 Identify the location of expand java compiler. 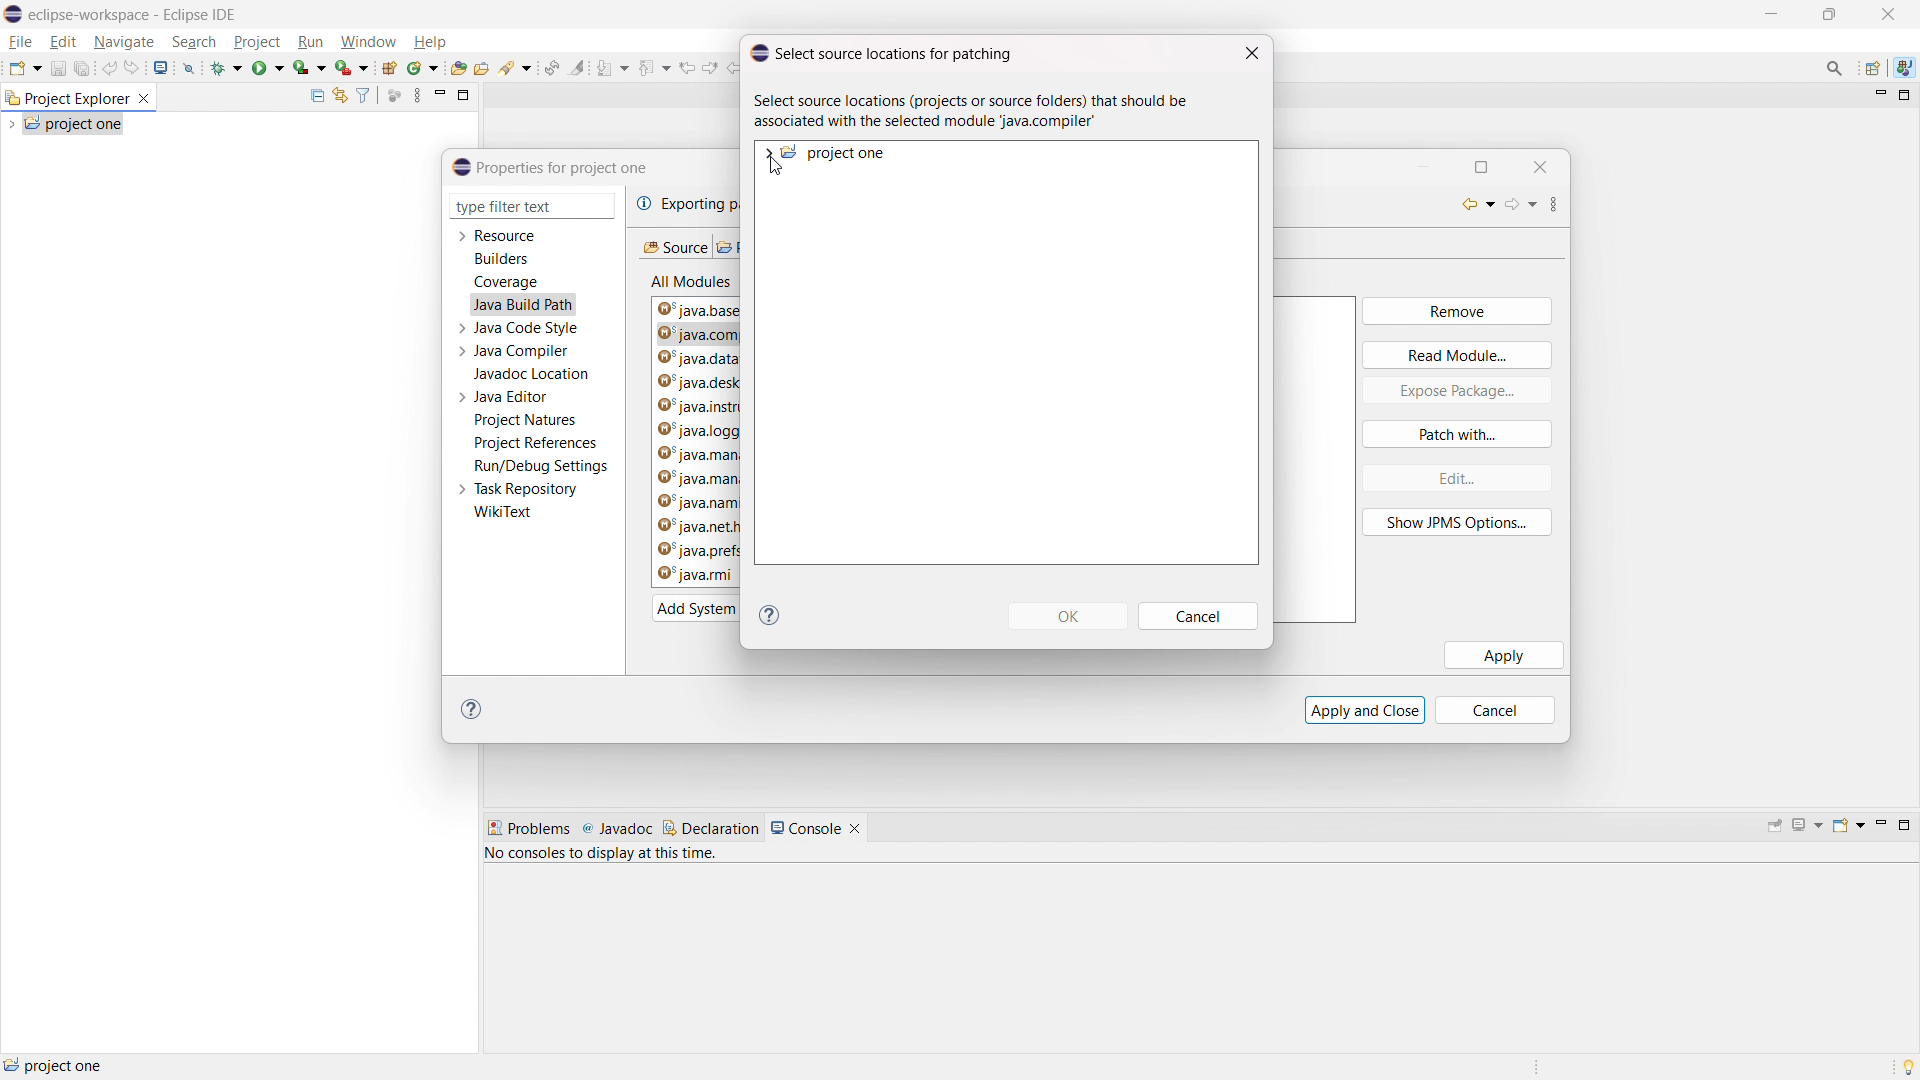
(461, 351).